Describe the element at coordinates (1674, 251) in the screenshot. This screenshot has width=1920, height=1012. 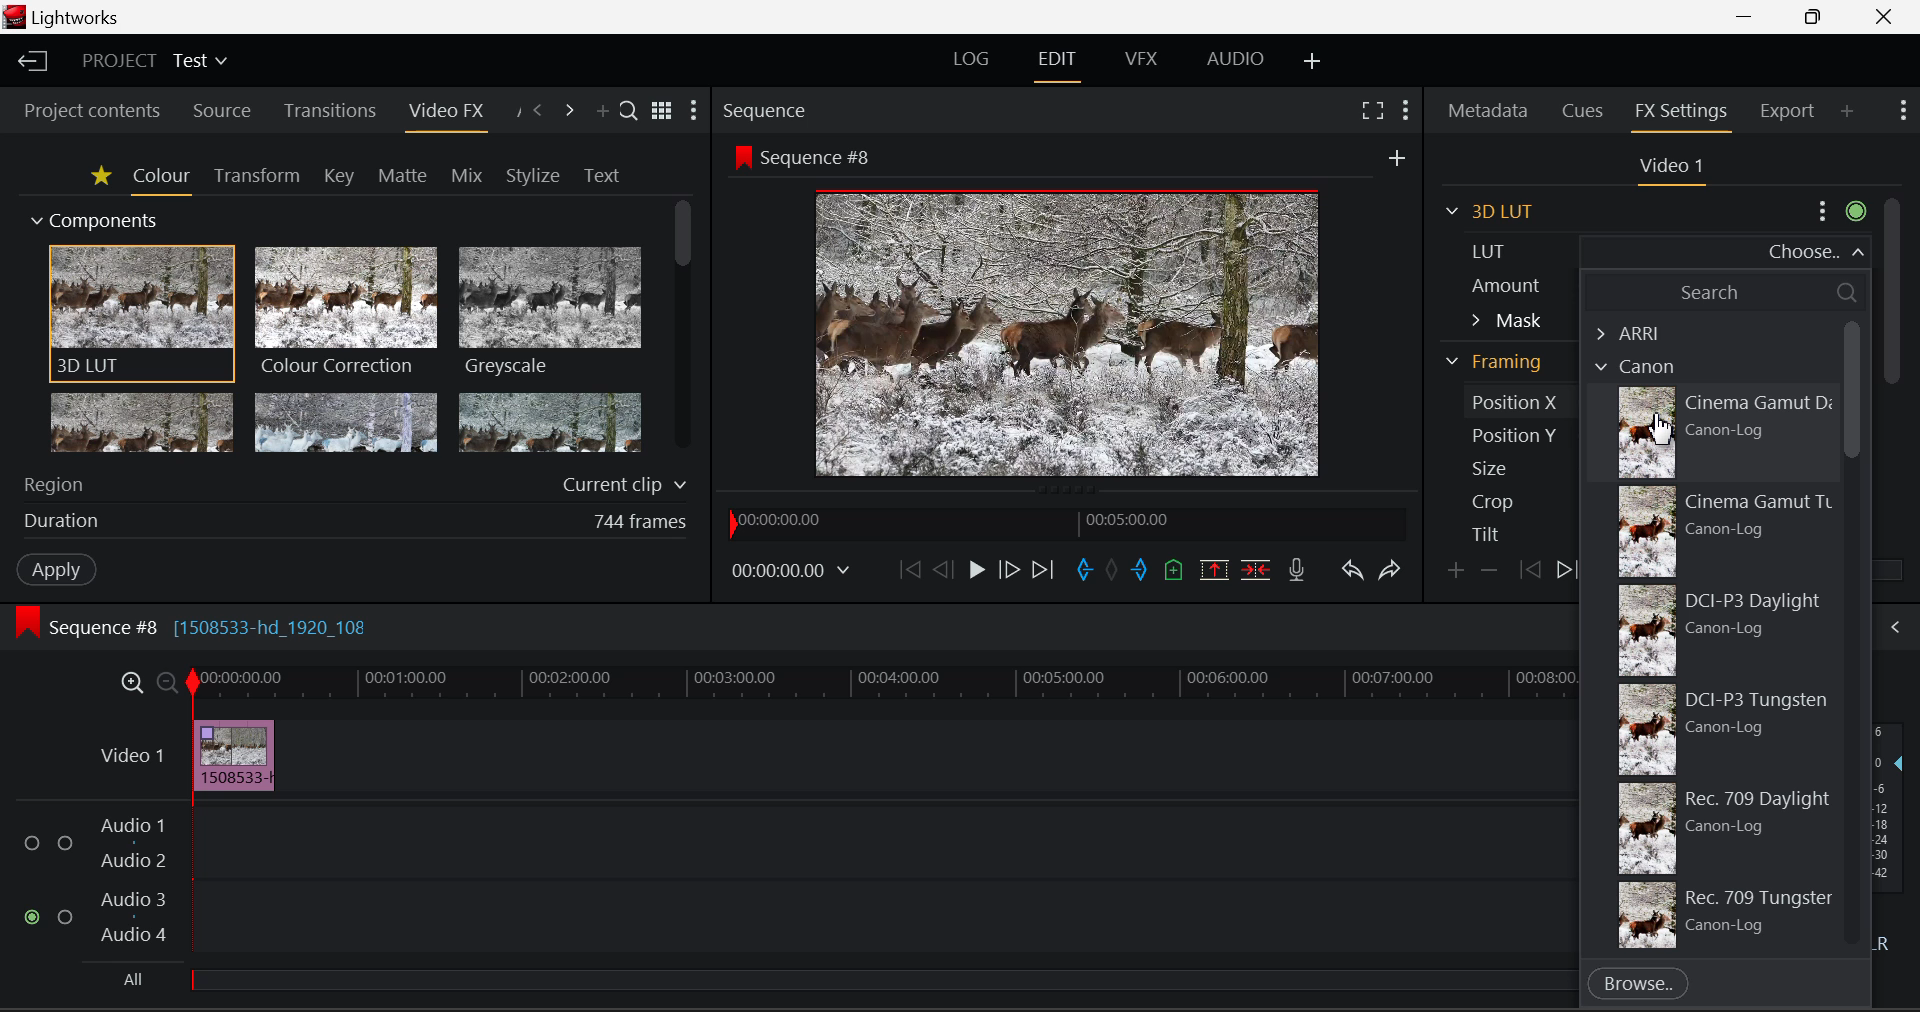
I see `LUT` at that location.